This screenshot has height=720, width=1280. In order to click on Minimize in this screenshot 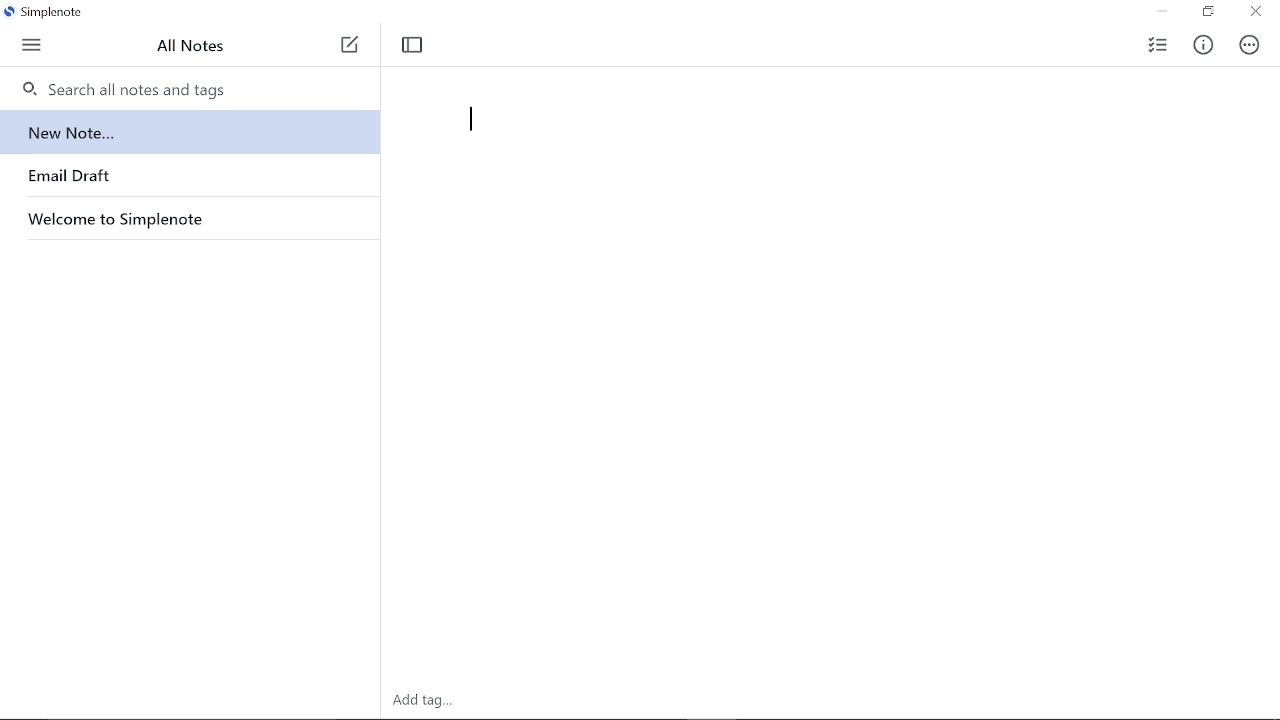, I will do `click(1163, 12)`.